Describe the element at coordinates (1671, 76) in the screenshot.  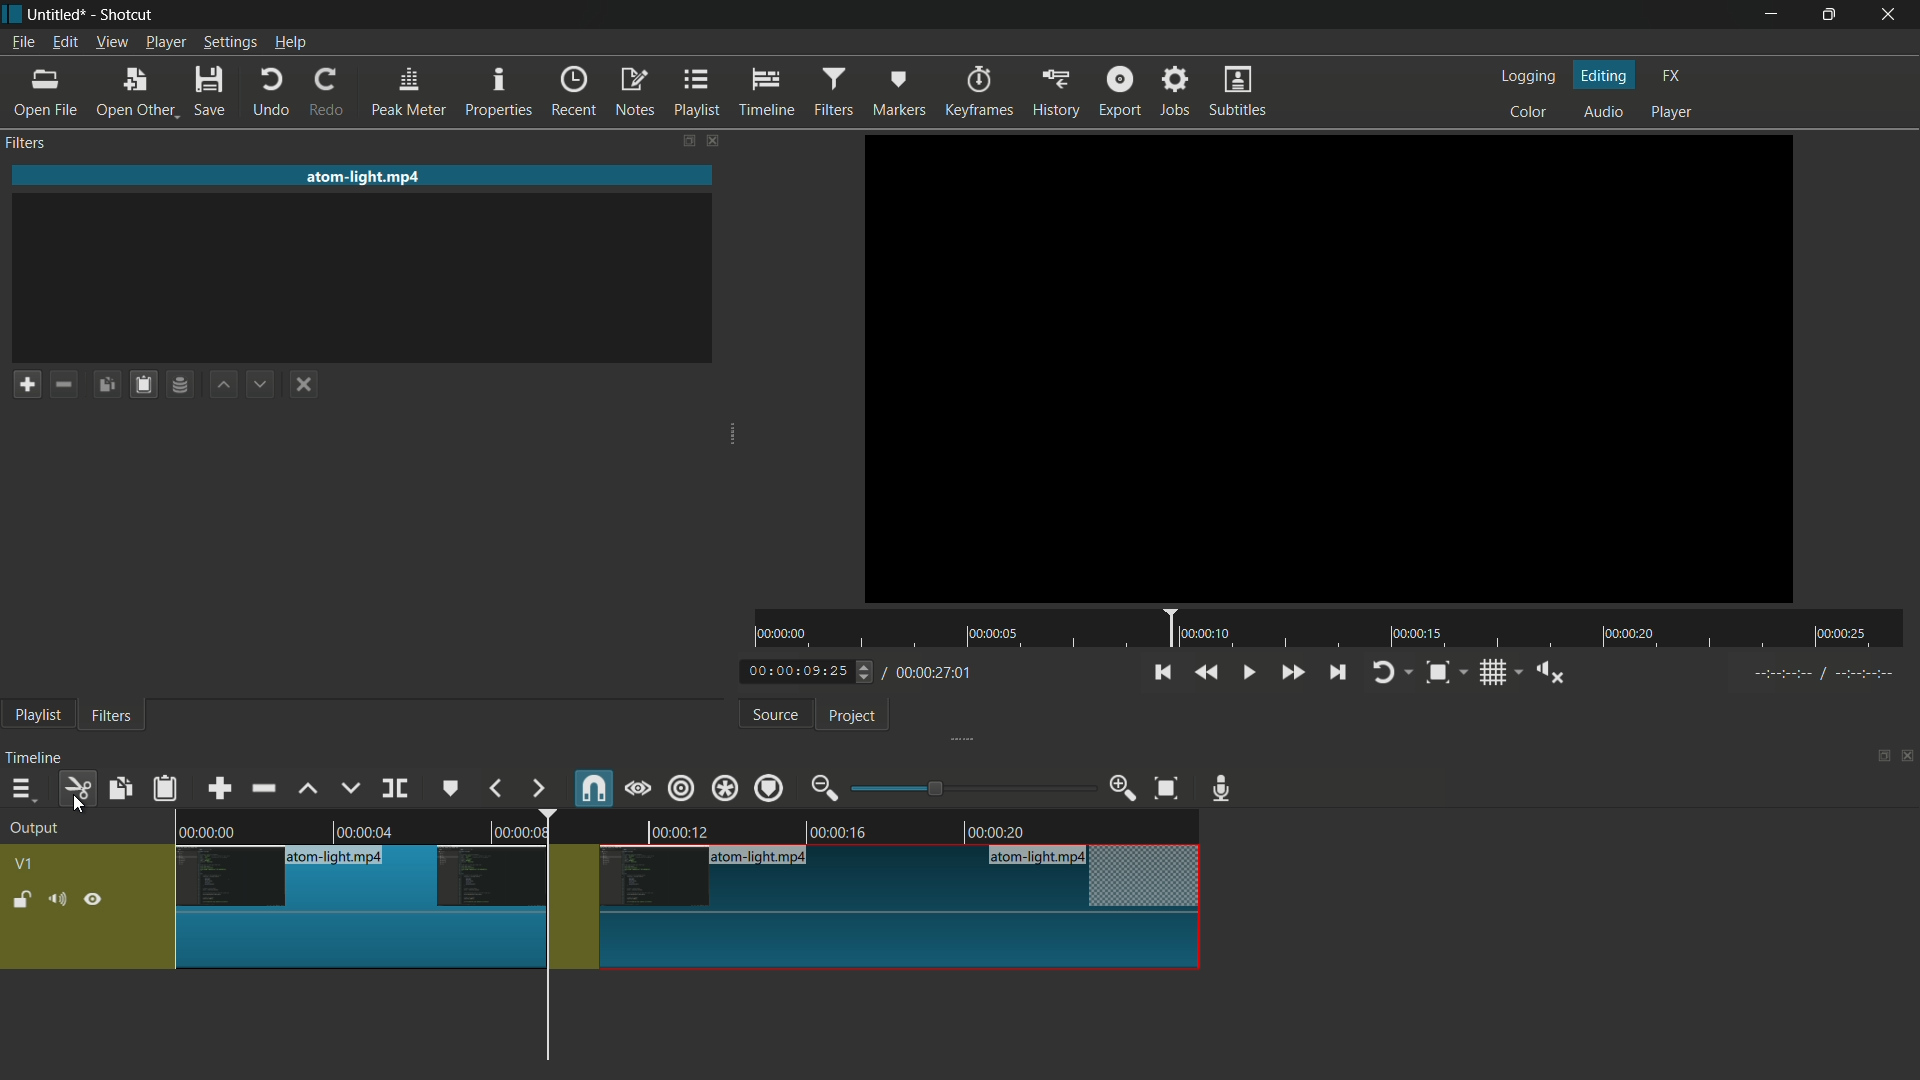
I see `fx` at that location.